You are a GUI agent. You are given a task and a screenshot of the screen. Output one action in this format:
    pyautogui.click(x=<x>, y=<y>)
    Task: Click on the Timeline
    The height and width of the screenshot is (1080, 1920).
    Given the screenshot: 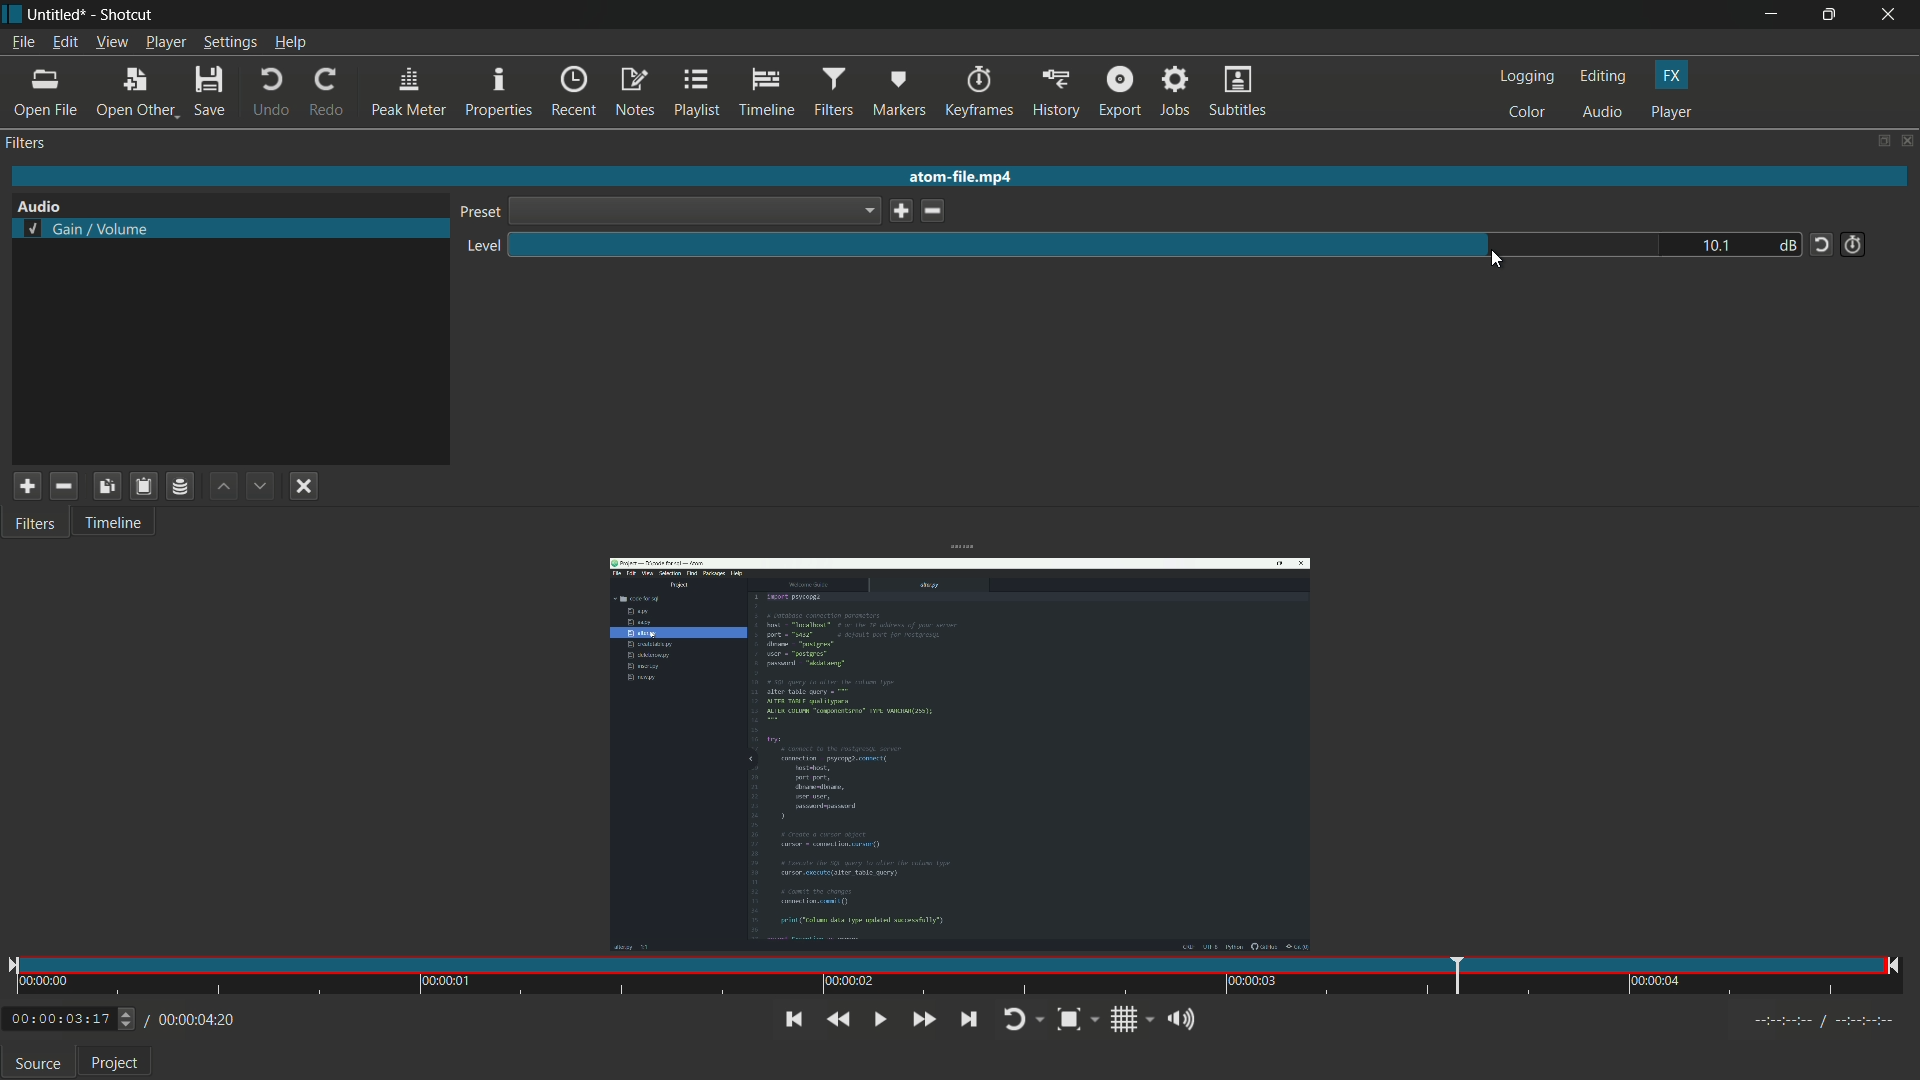 What is the action you would take?
    pyautogui.click(x=122, y=526)
    